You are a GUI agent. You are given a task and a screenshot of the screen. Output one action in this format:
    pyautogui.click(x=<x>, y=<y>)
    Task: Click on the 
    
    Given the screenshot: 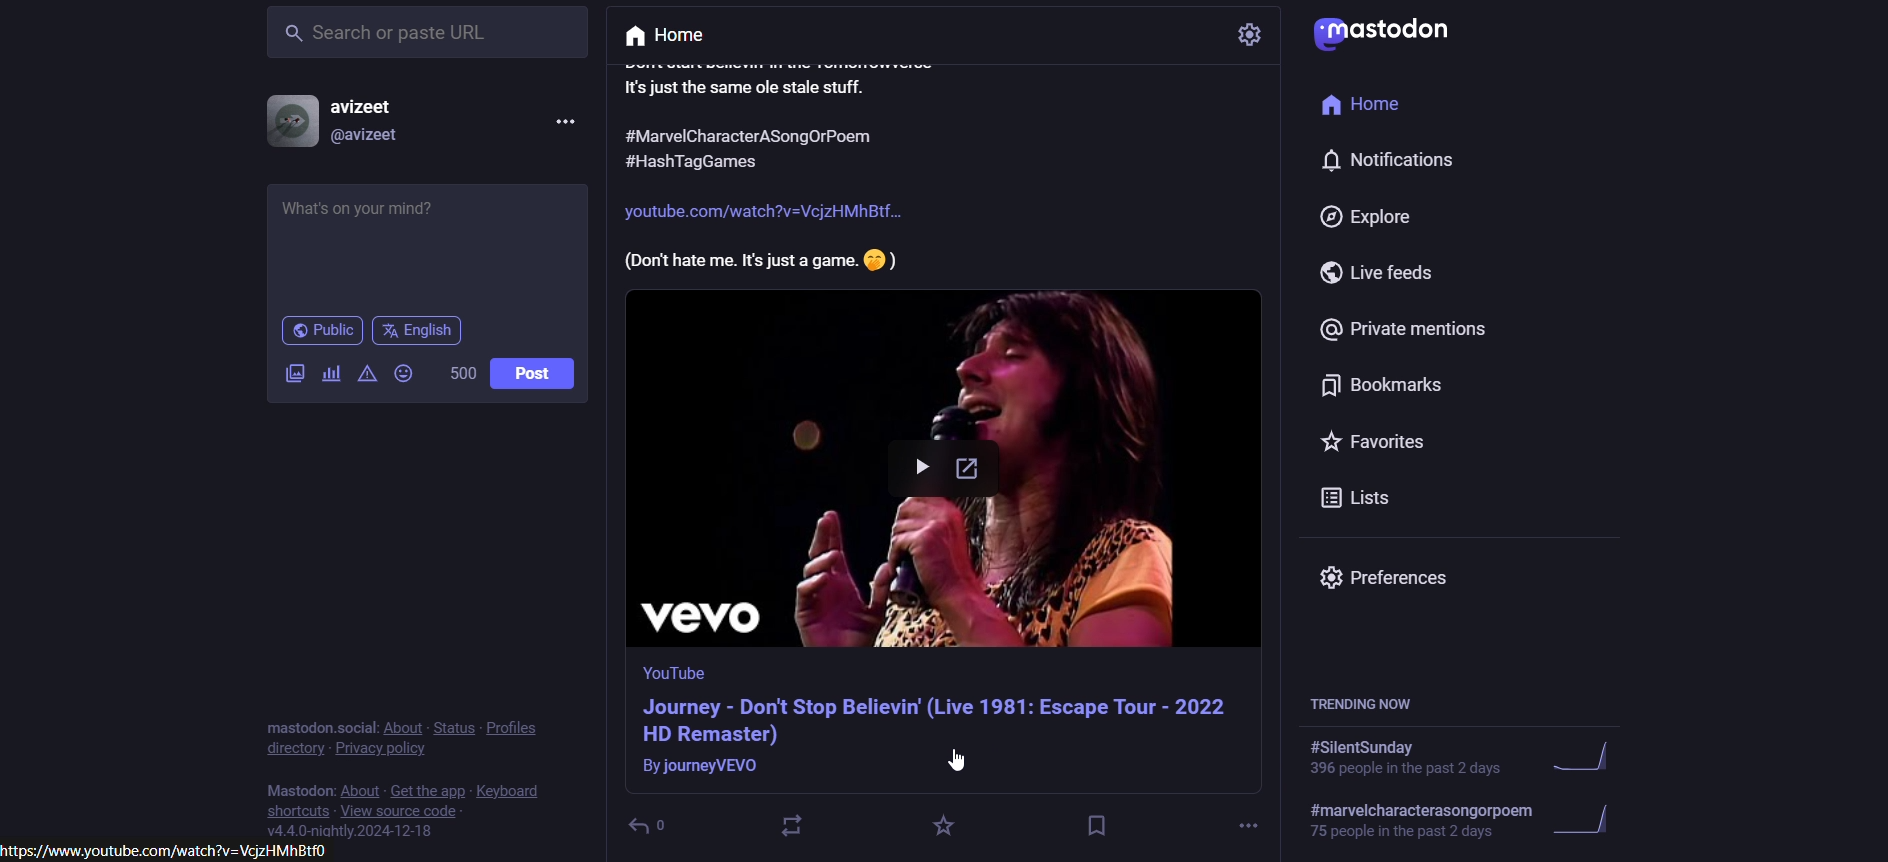 What is the action you would take?
    pyautogui.click(x=760, y=260)
    